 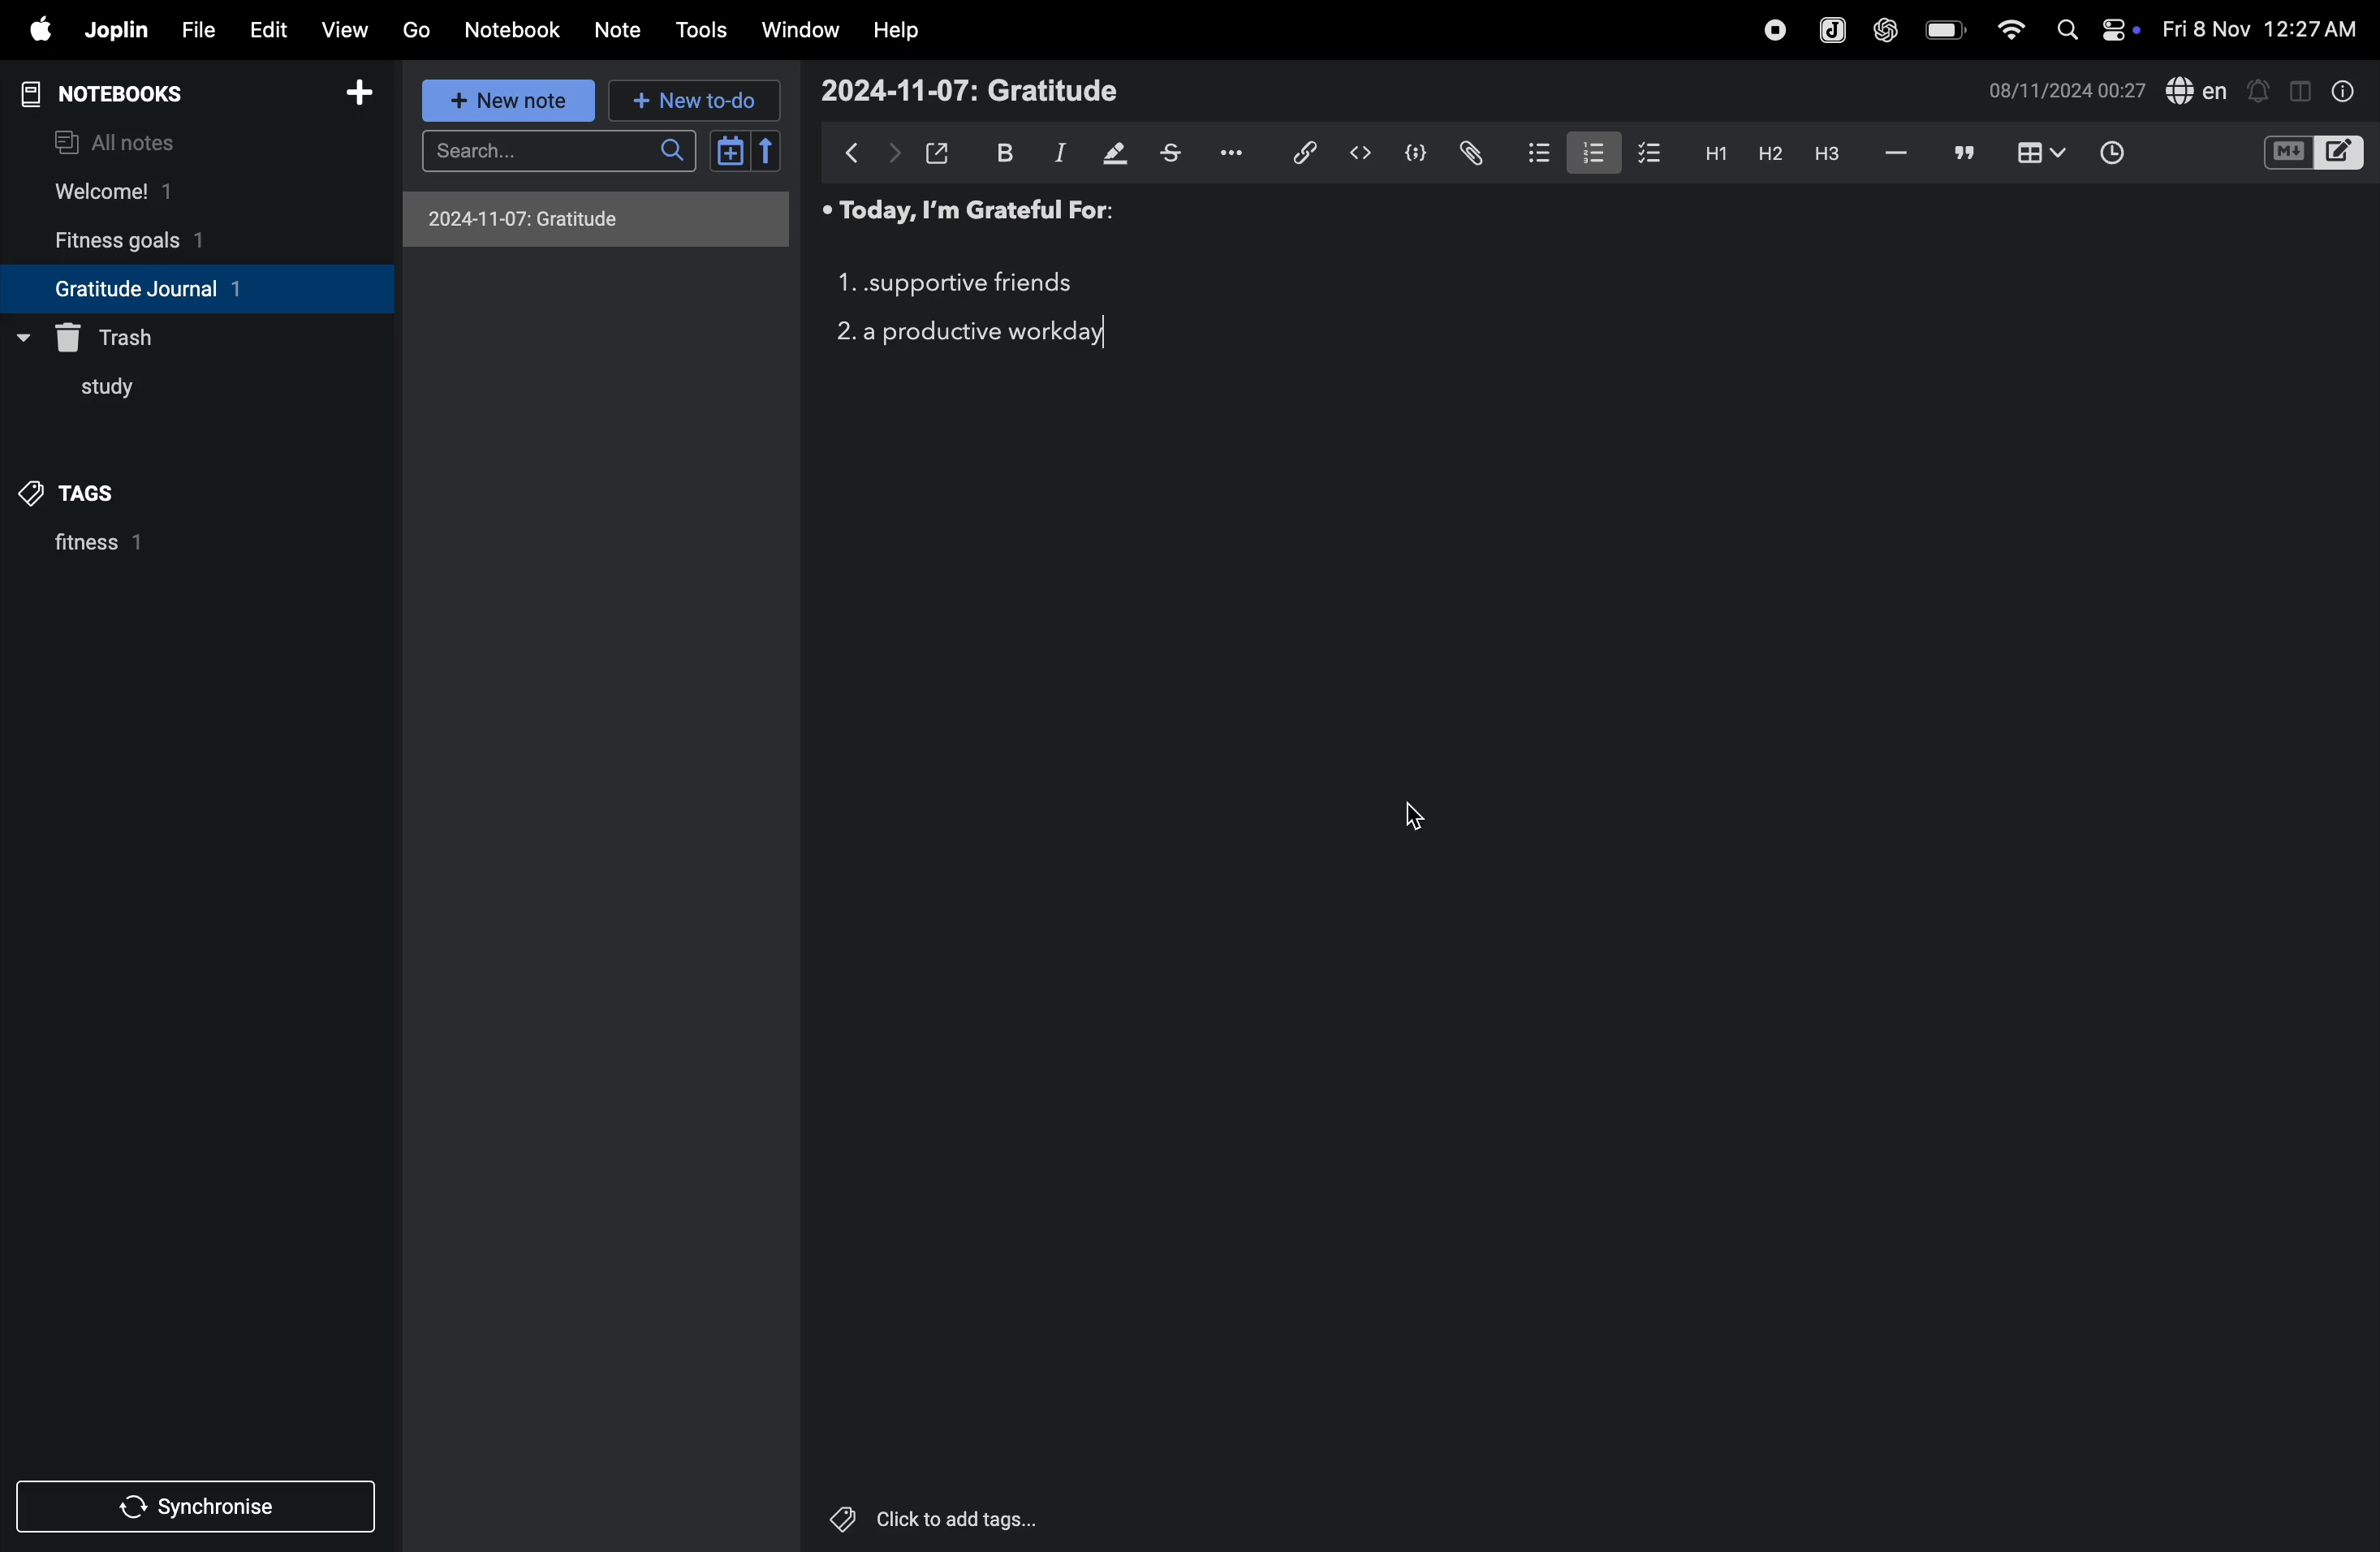 I want to click on note, so click(x=613, y=30).